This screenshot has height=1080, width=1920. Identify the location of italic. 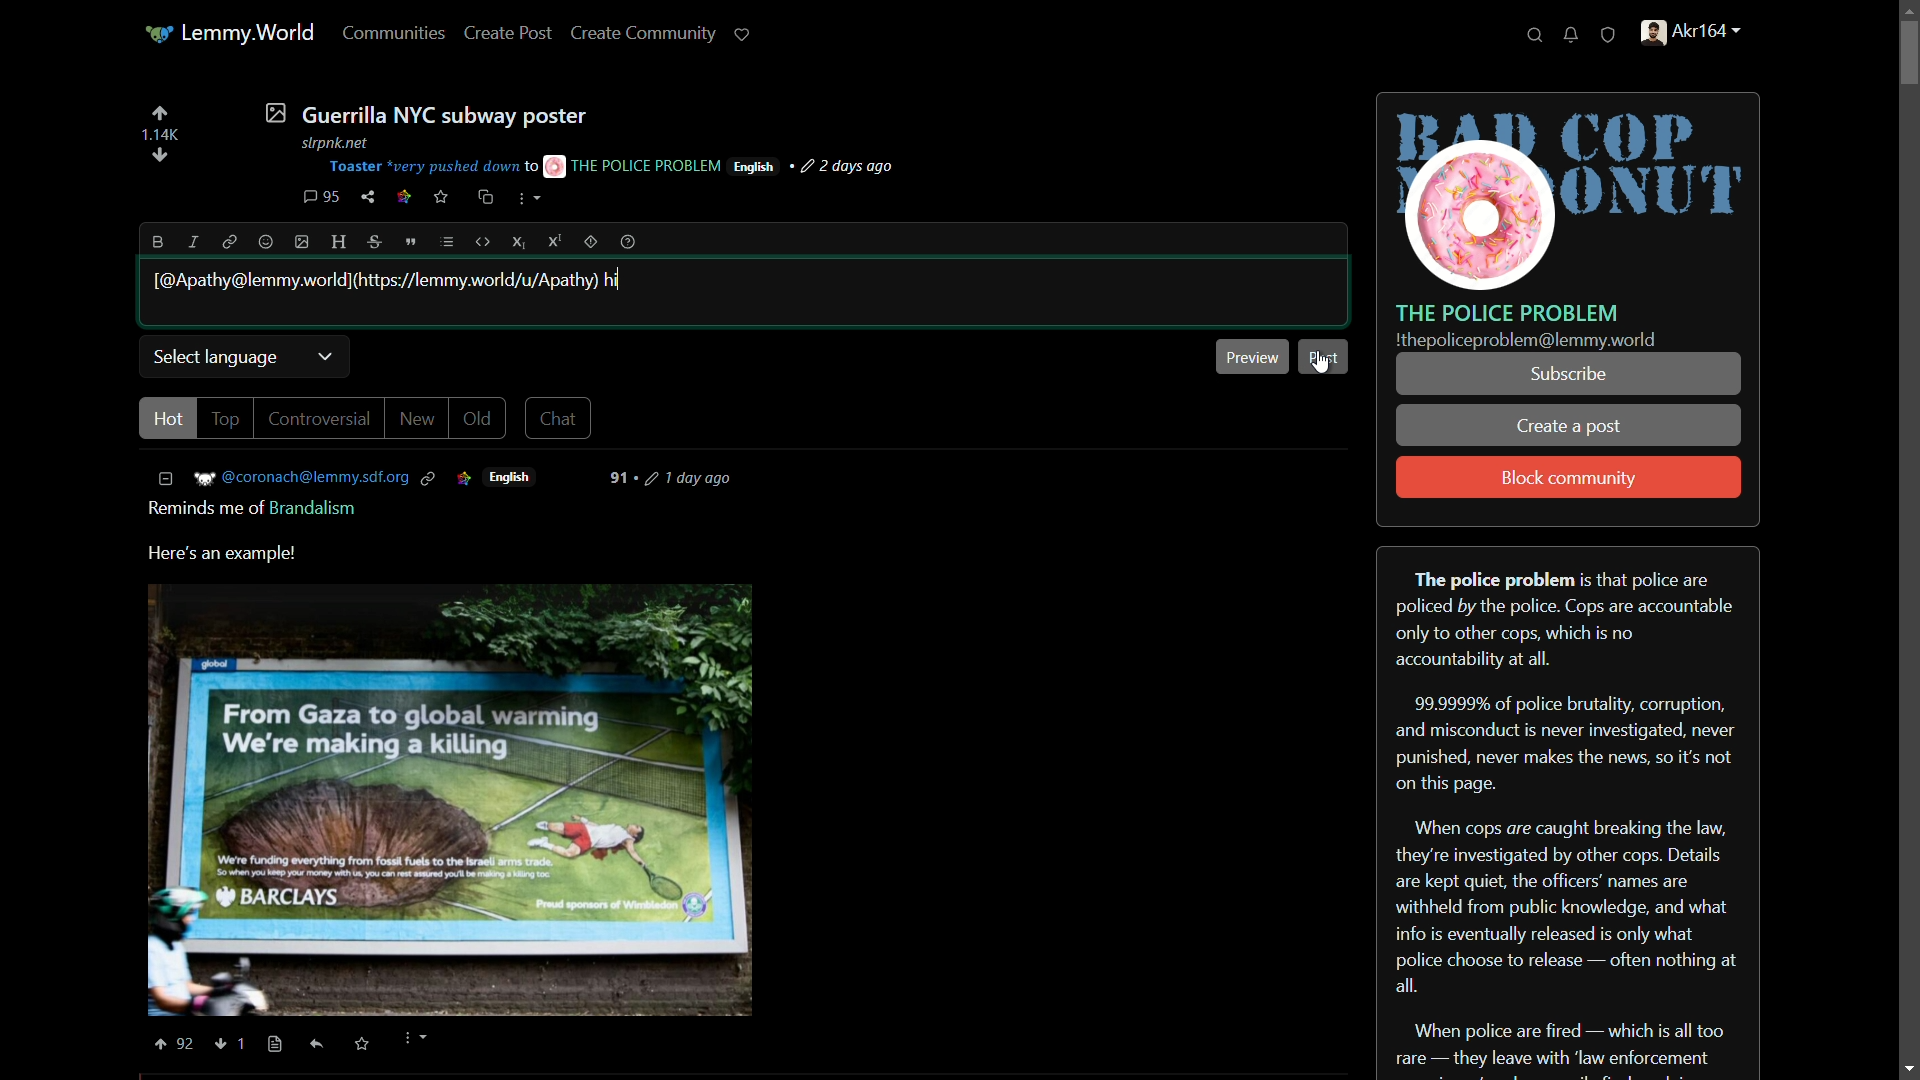
(191, 241).